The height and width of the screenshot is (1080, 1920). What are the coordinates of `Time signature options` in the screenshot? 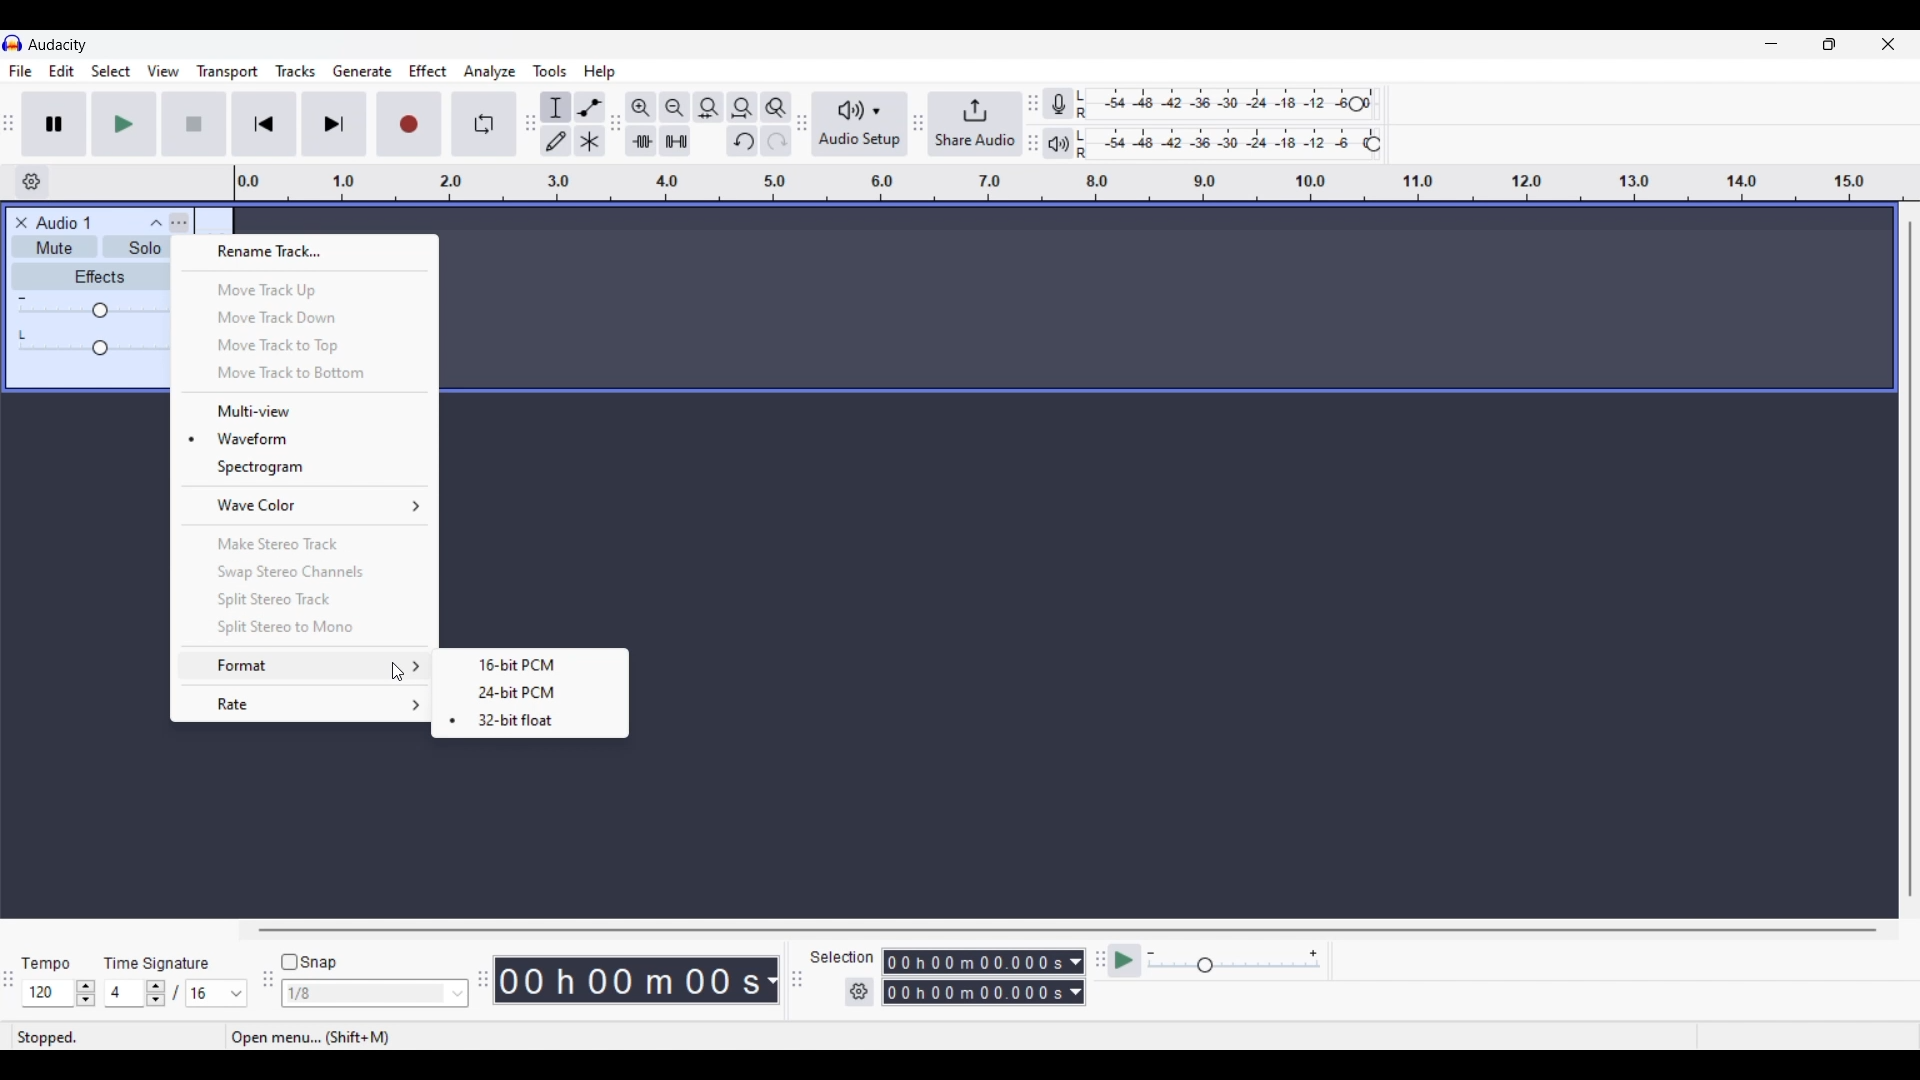 It's located at (237, 994).